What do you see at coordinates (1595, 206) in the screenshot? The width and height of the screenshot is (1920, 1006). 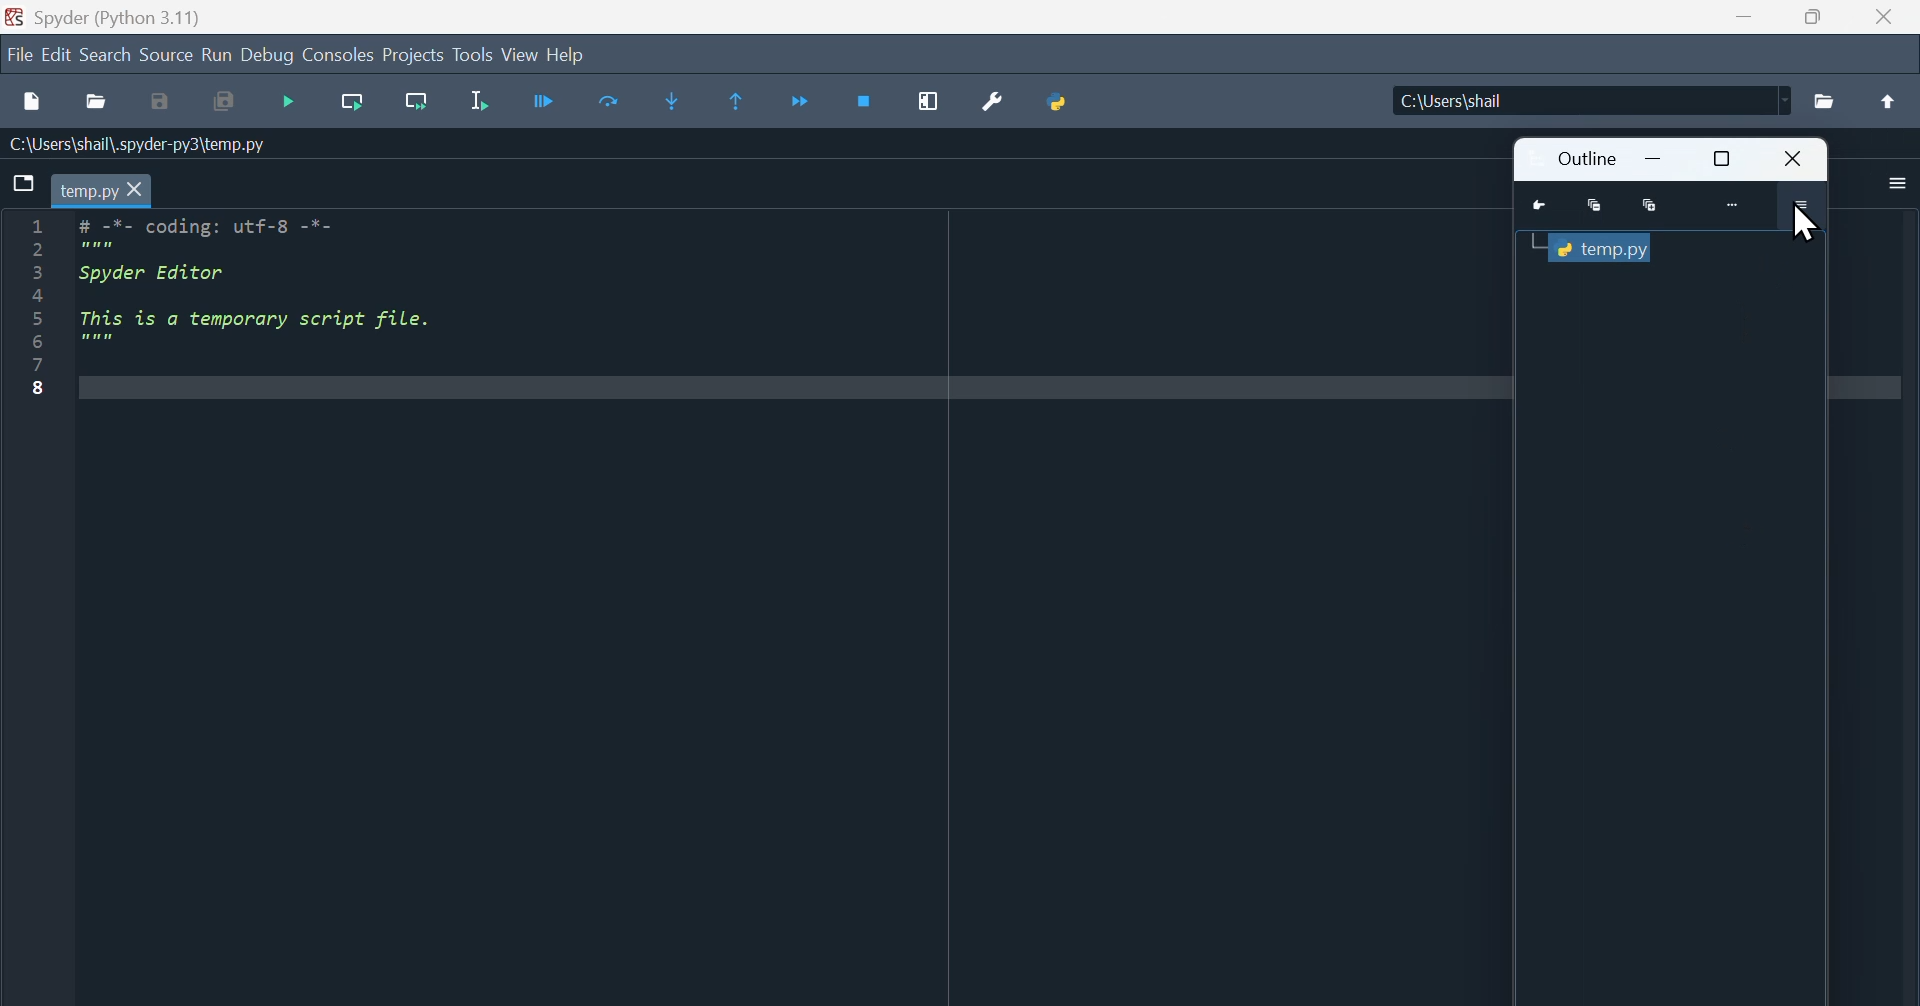 I see `Minimize` at bounding box center [1595, 206].